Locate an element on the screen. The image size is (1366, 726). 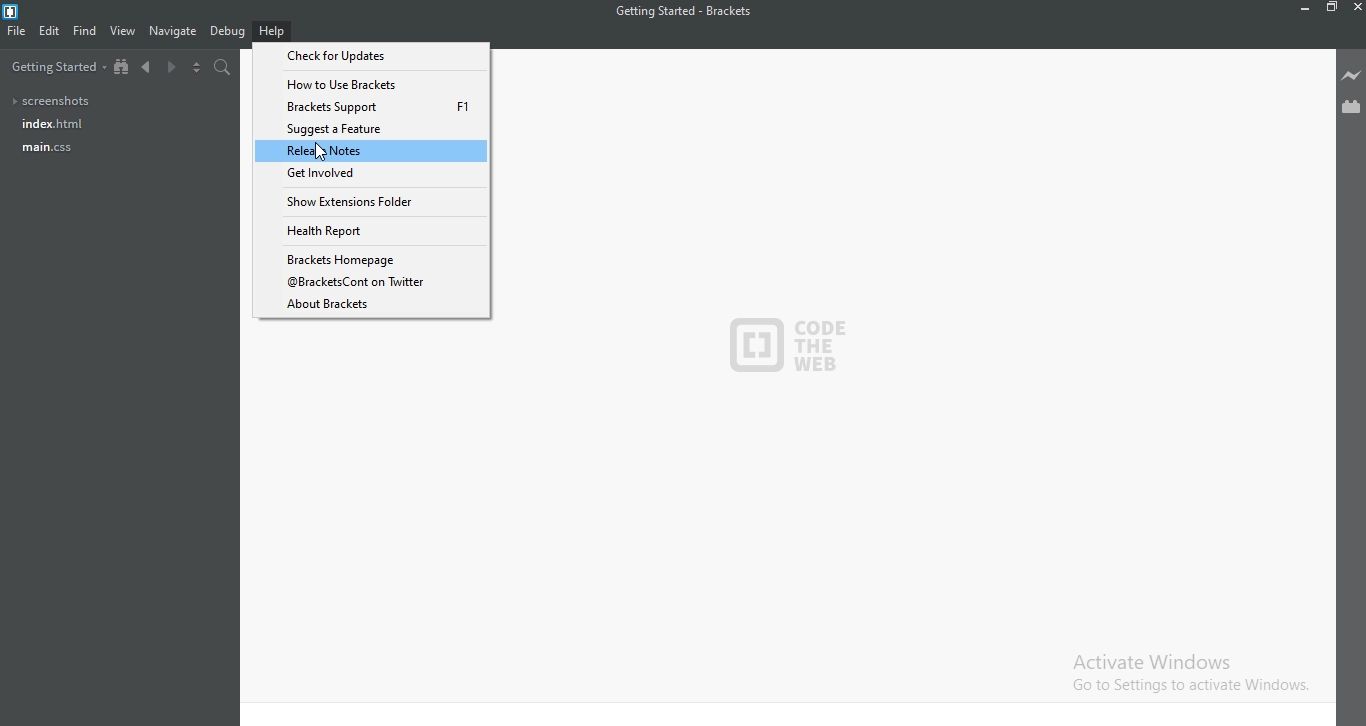
View is located at coordinates (124, 30).